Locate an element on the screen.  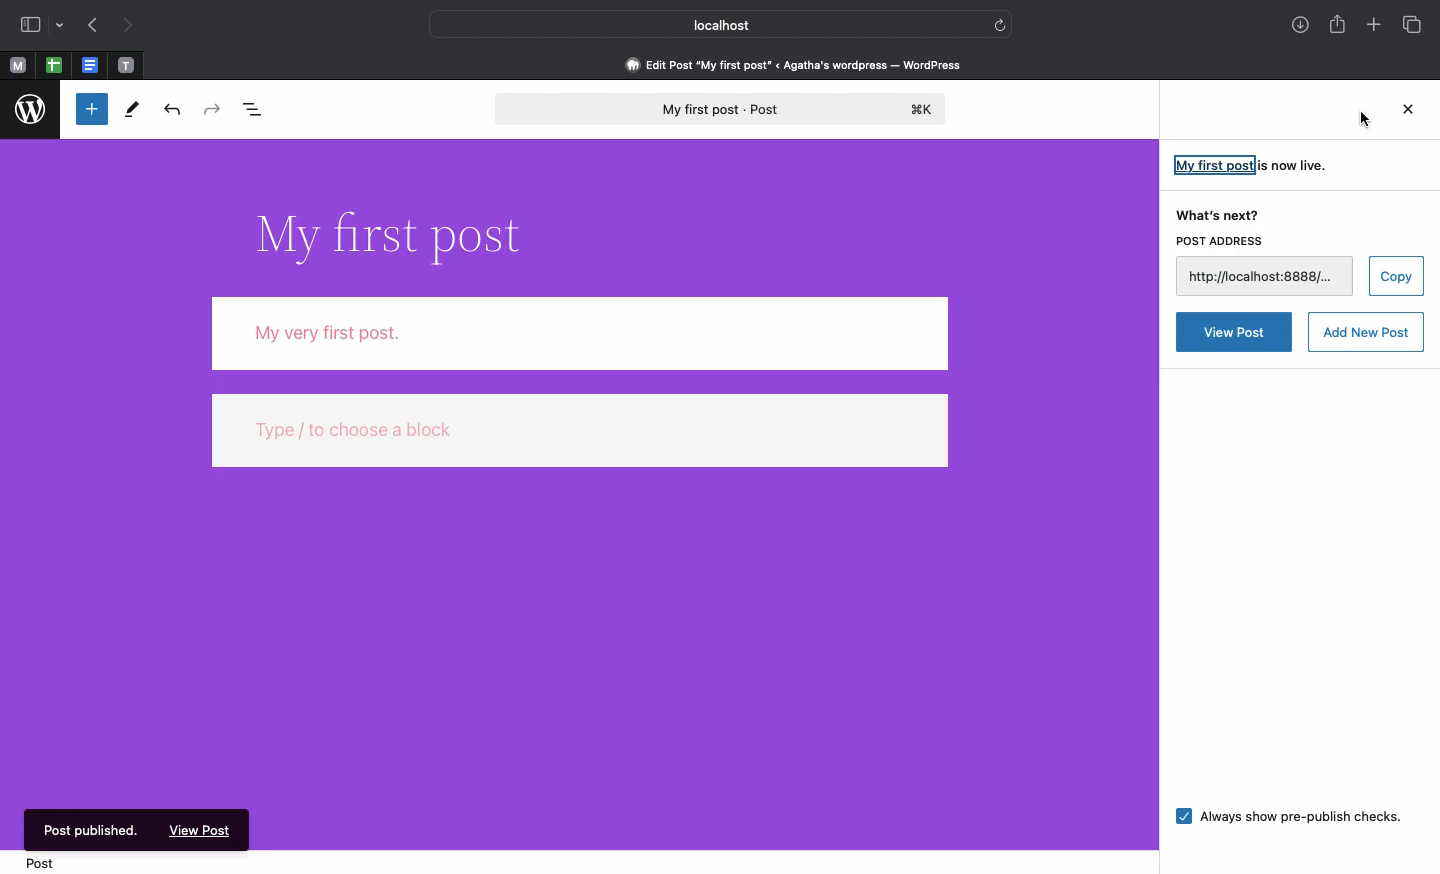
Add new post is located at coordinates (1367, 331).